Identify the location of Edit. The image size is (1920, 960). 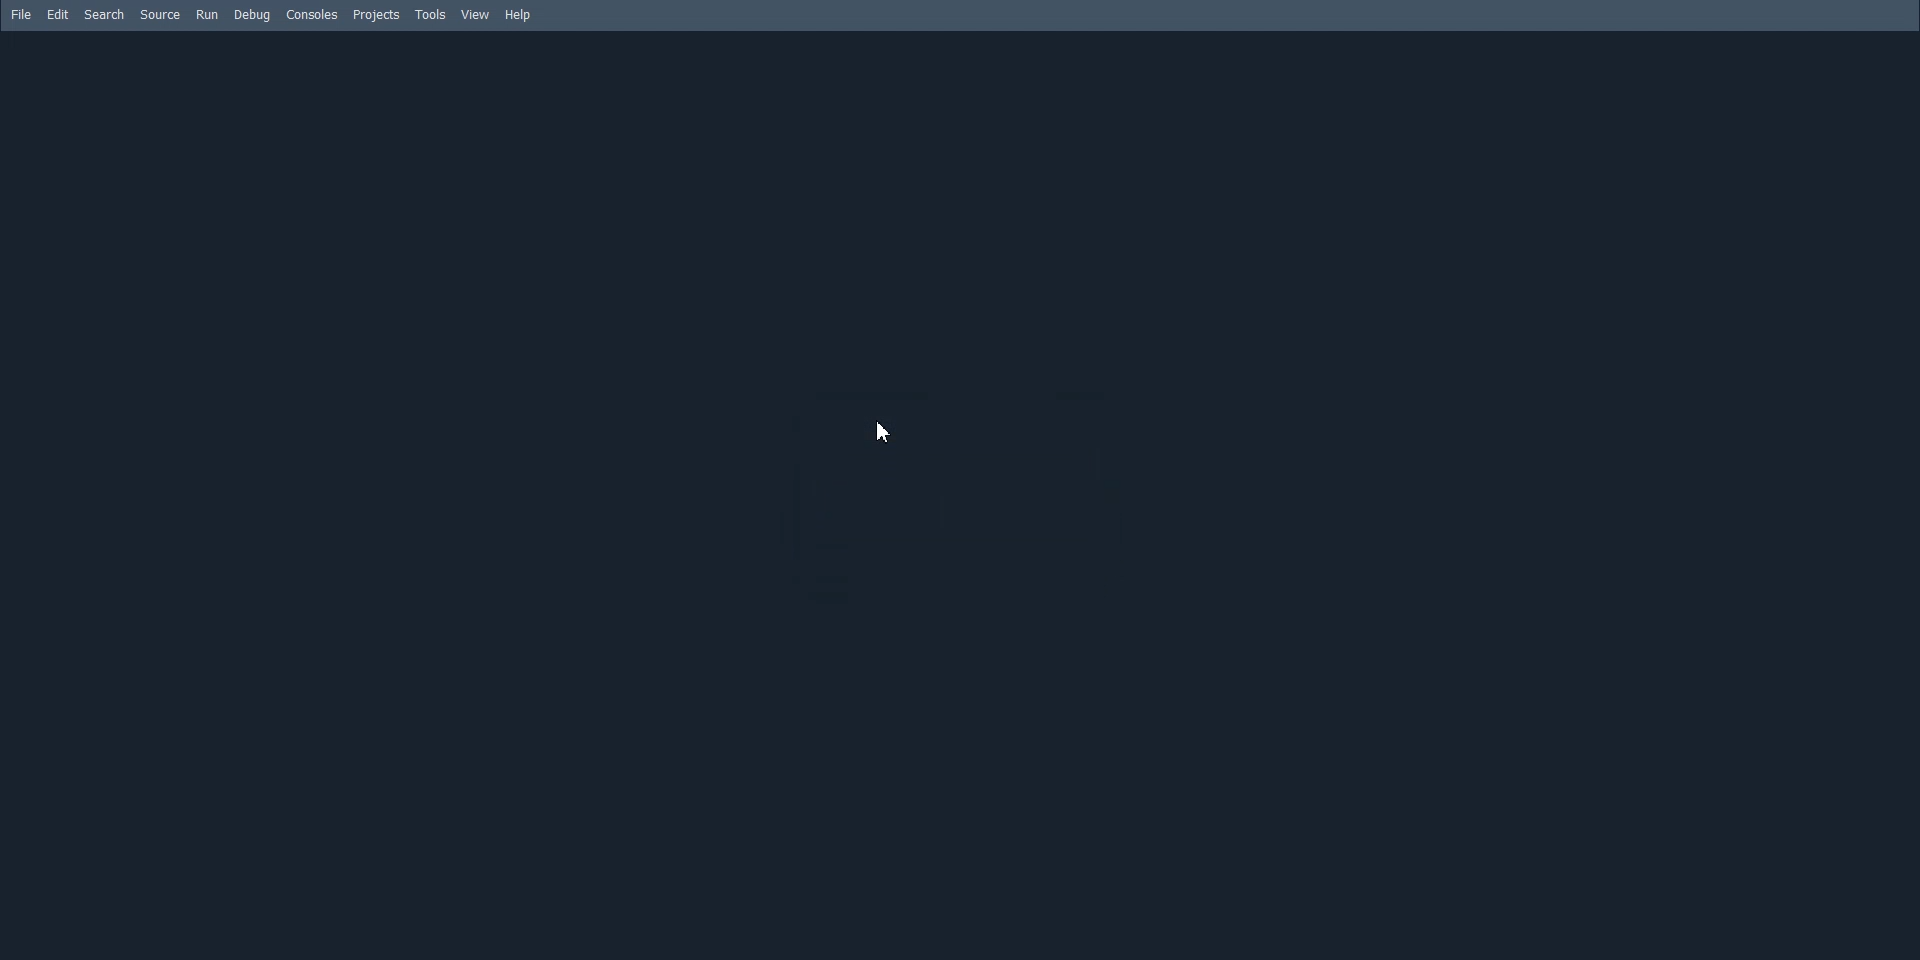
(58, 14).